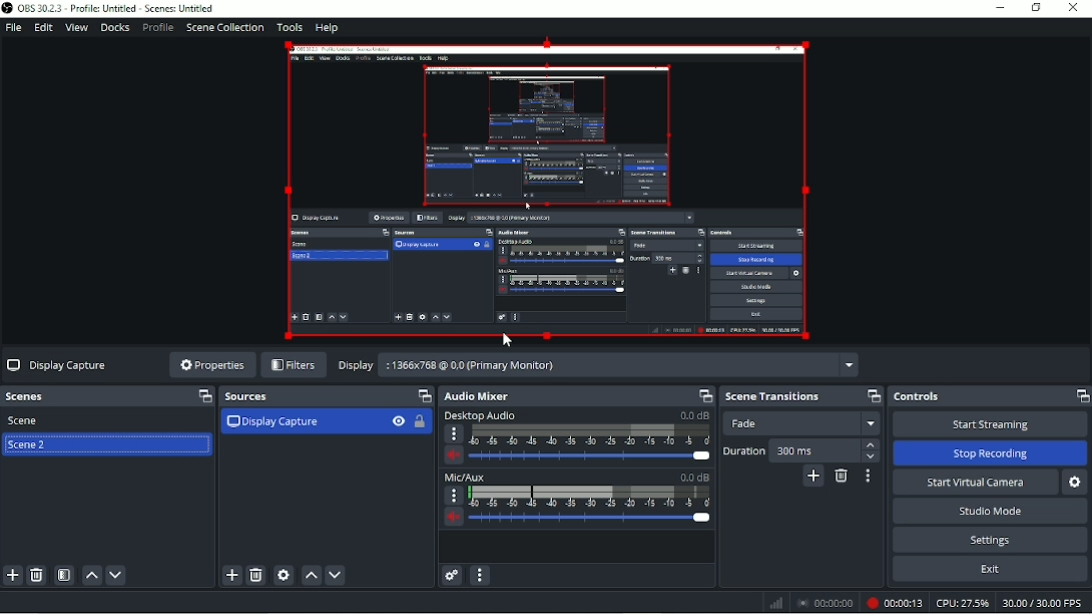 The width and height of the screenshot is (1092, 614). I want to click on Move source(s) down, so click(335, 575).